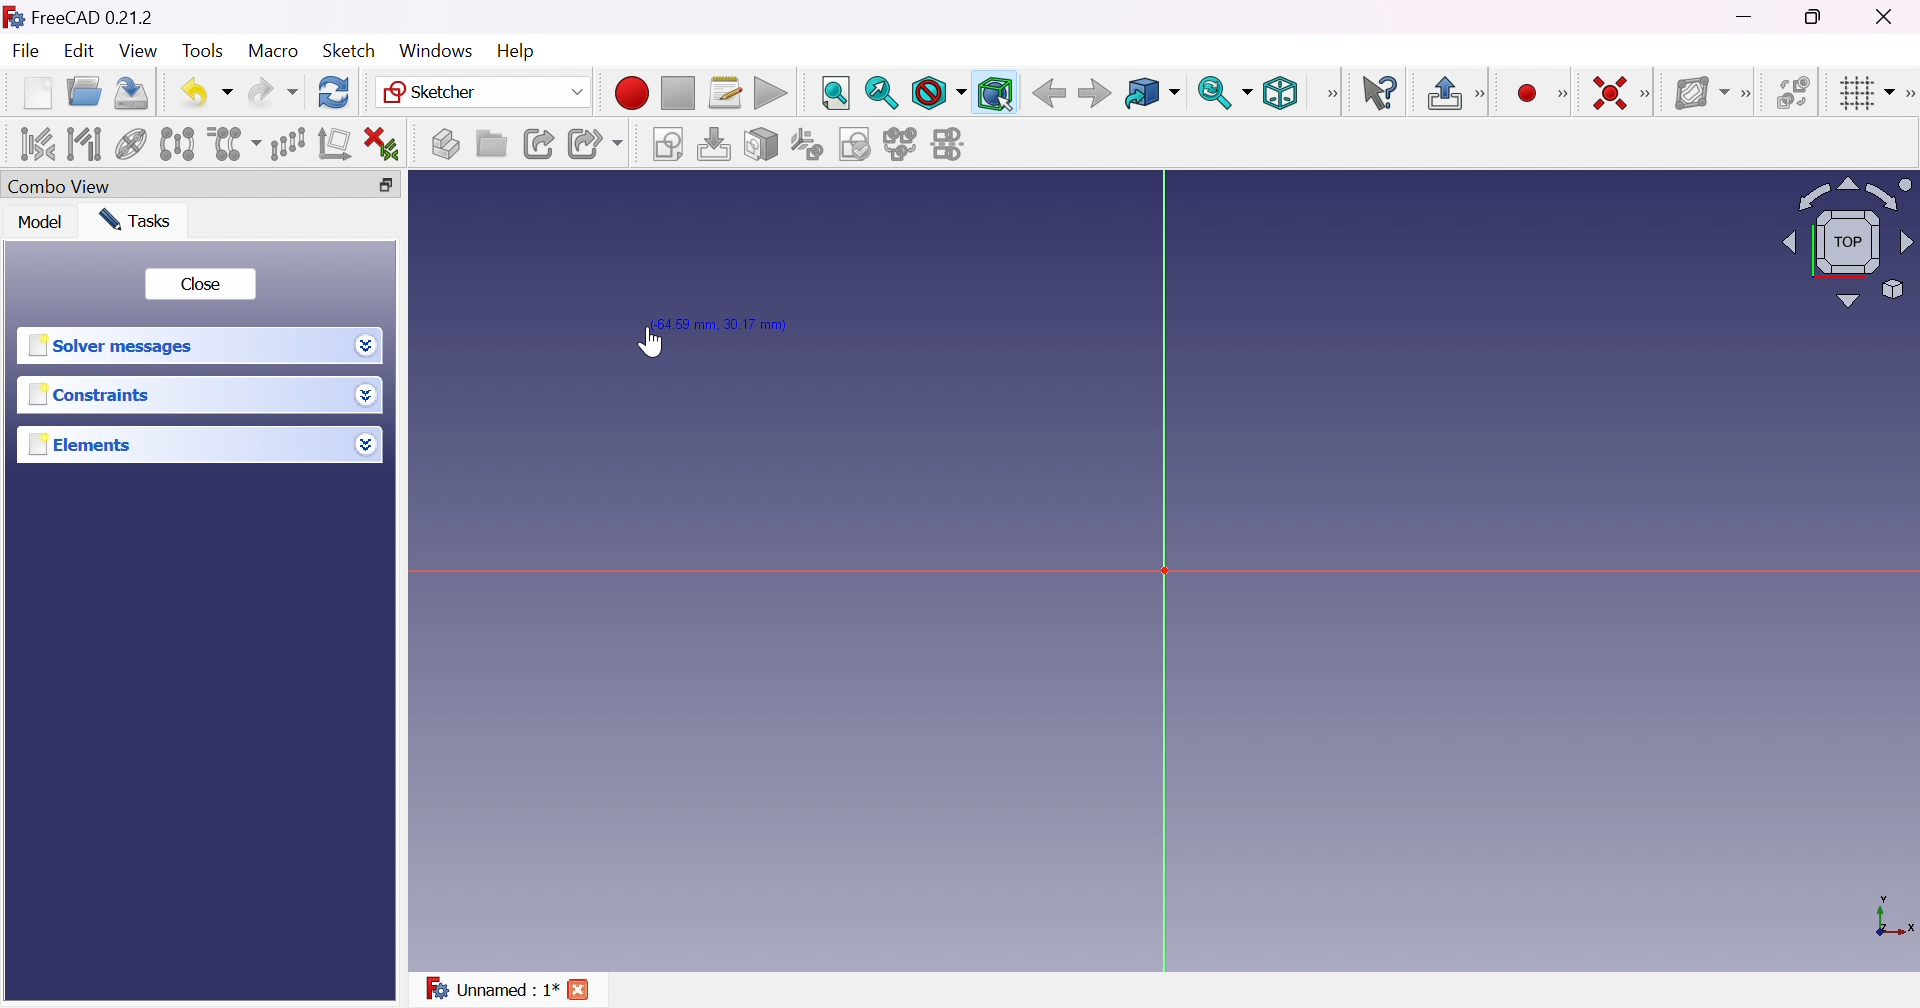  What do you see at coordinates (13, 17) in the screenshot?
I see `icon` at bounding box center [13, 17].